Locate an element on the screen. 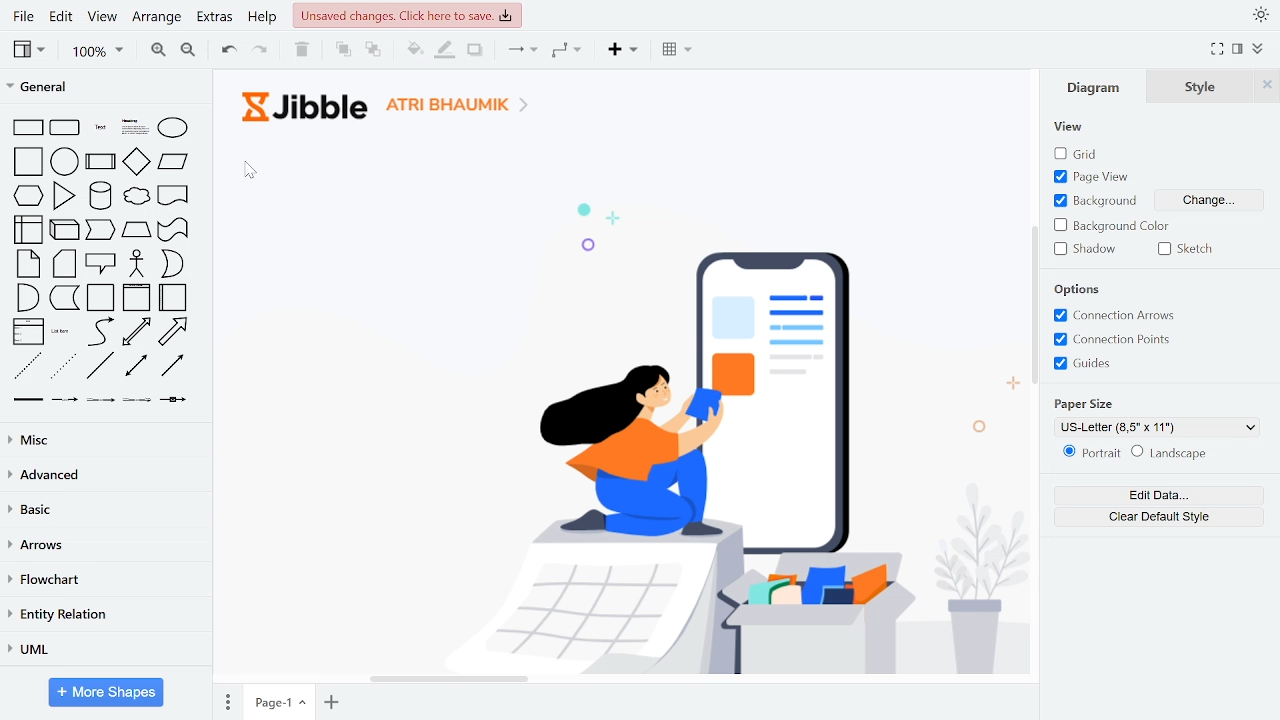 The image size is (1280, 720). general shapes is located at coordinates (99, 332).